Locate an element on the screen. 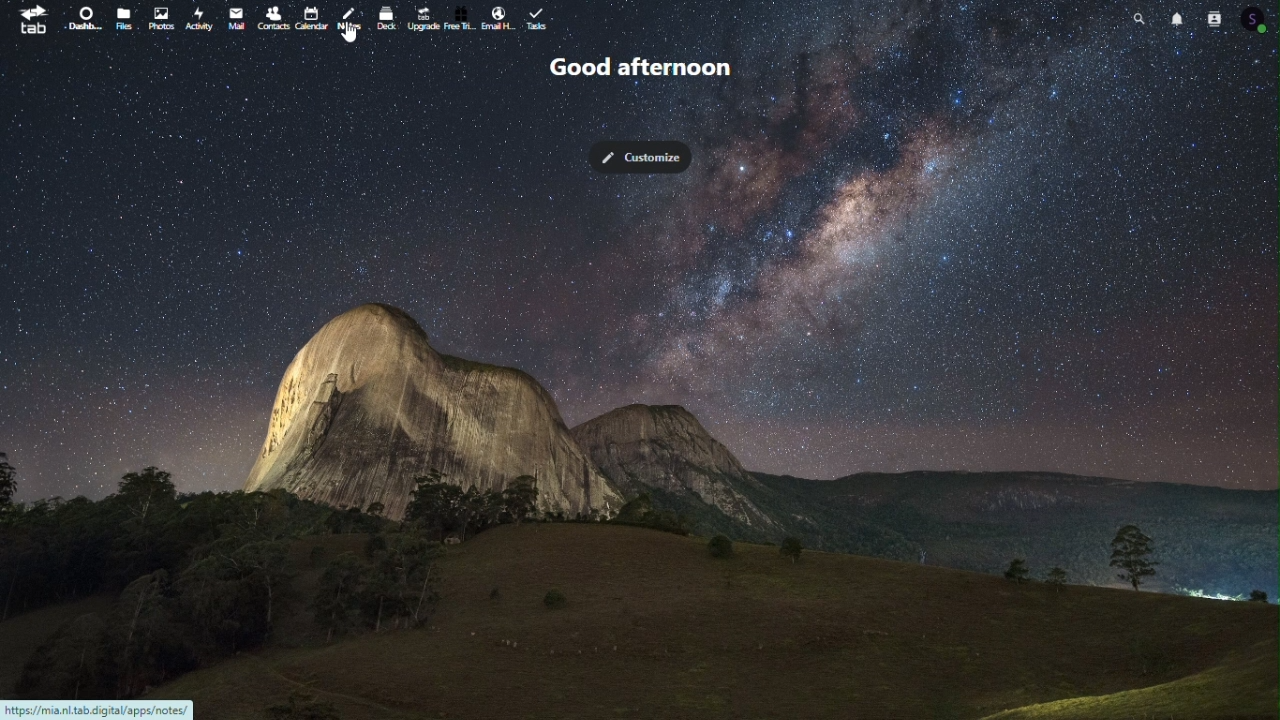  Files is located at coordinates (121, 19).